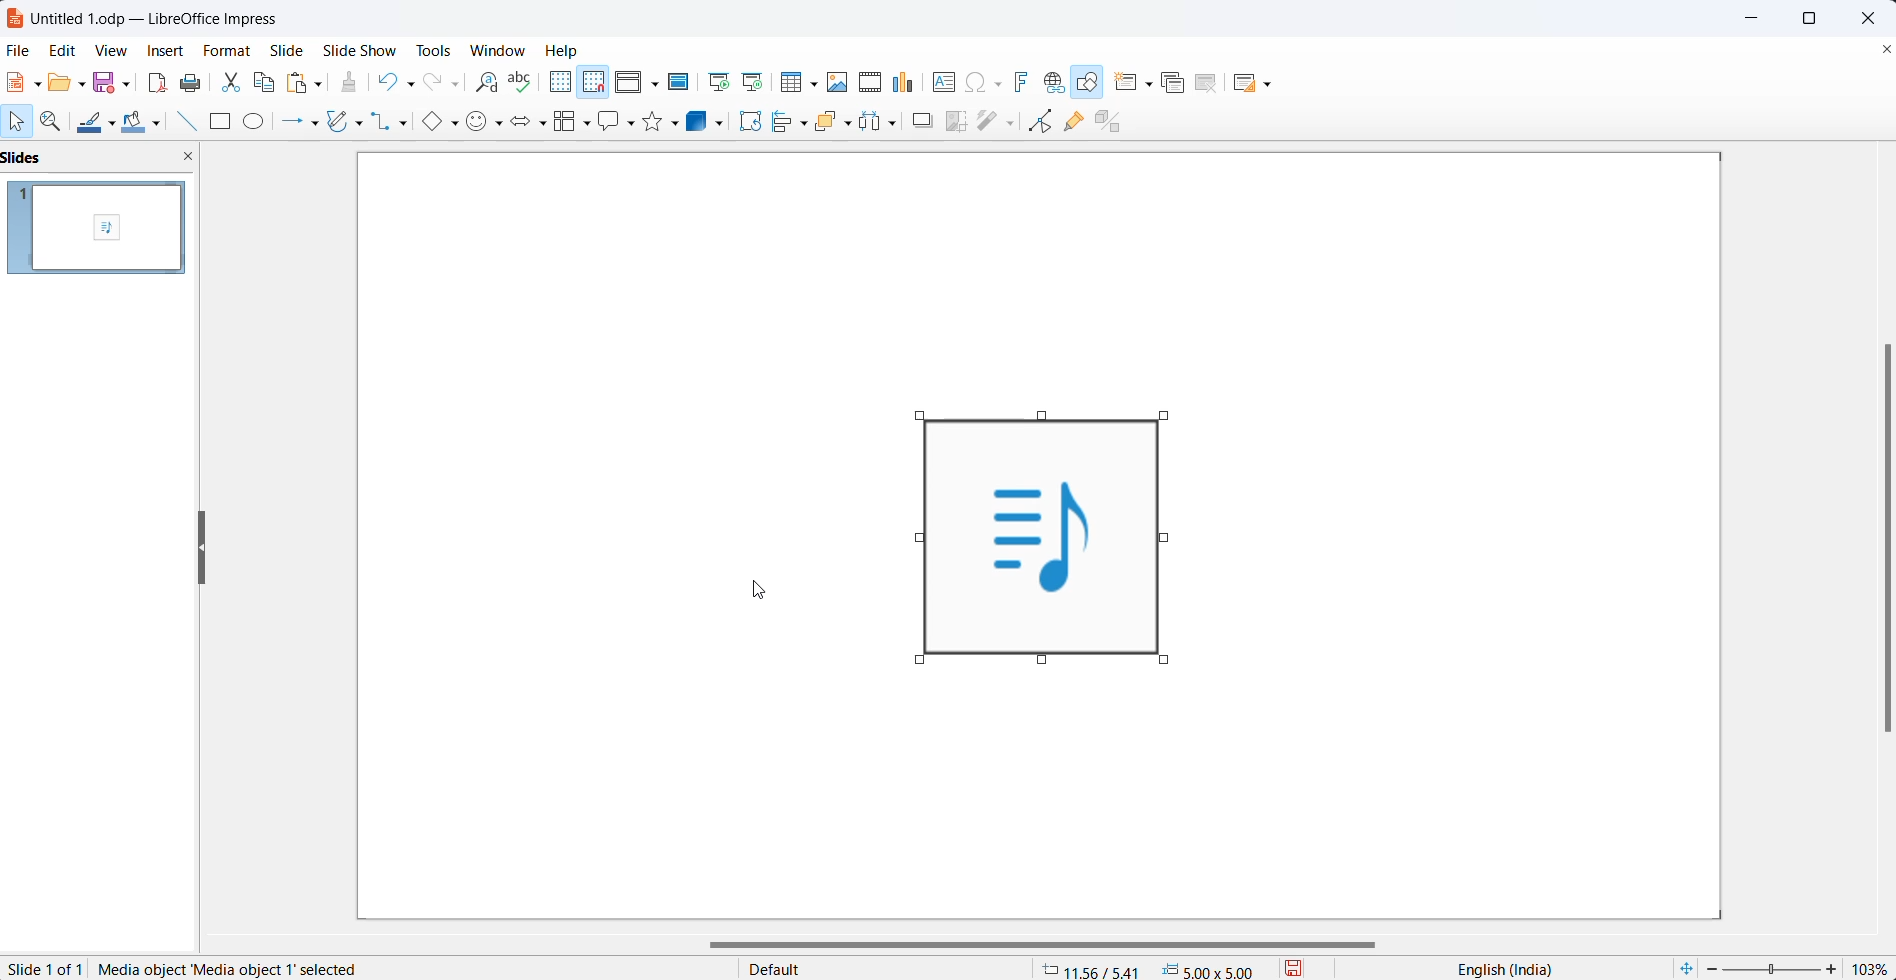 The image size is (1896, 980). What do you see at coordinates (1816, 20) in the screenshot?
I see `maximize` at bounding box center [1816, 20].